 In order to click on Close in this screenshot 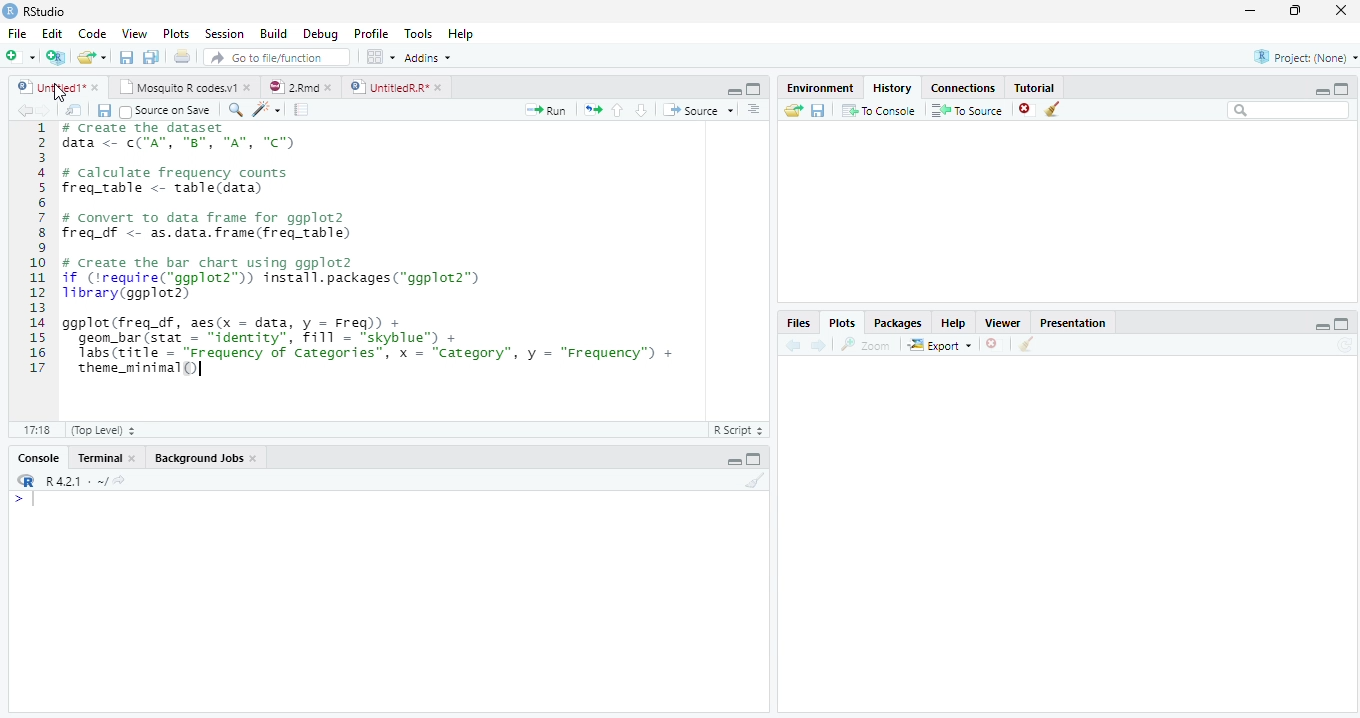, I will do `click(1340, 11)`.